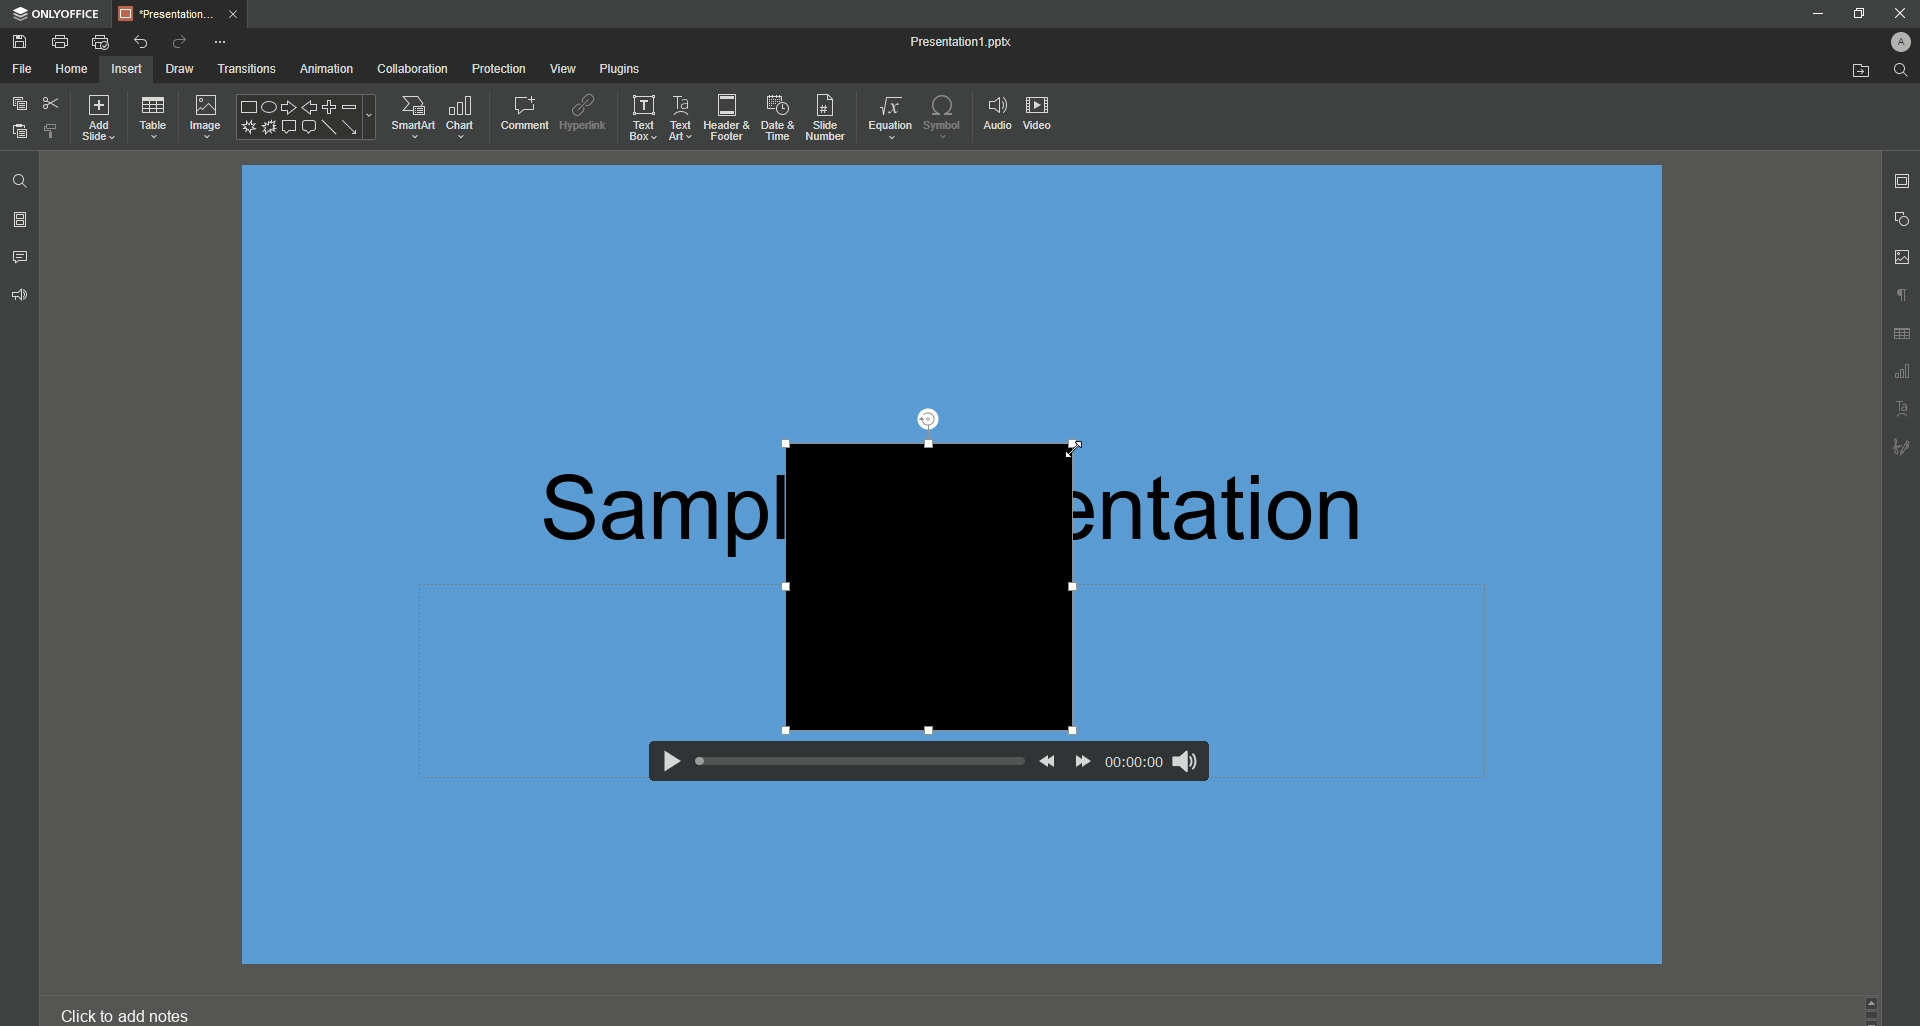 The image size is (1920, 1026). What do you see at coordinates (411, 68) in the screenshot?
I see `Collaboration` at bounding box center [411, 68].